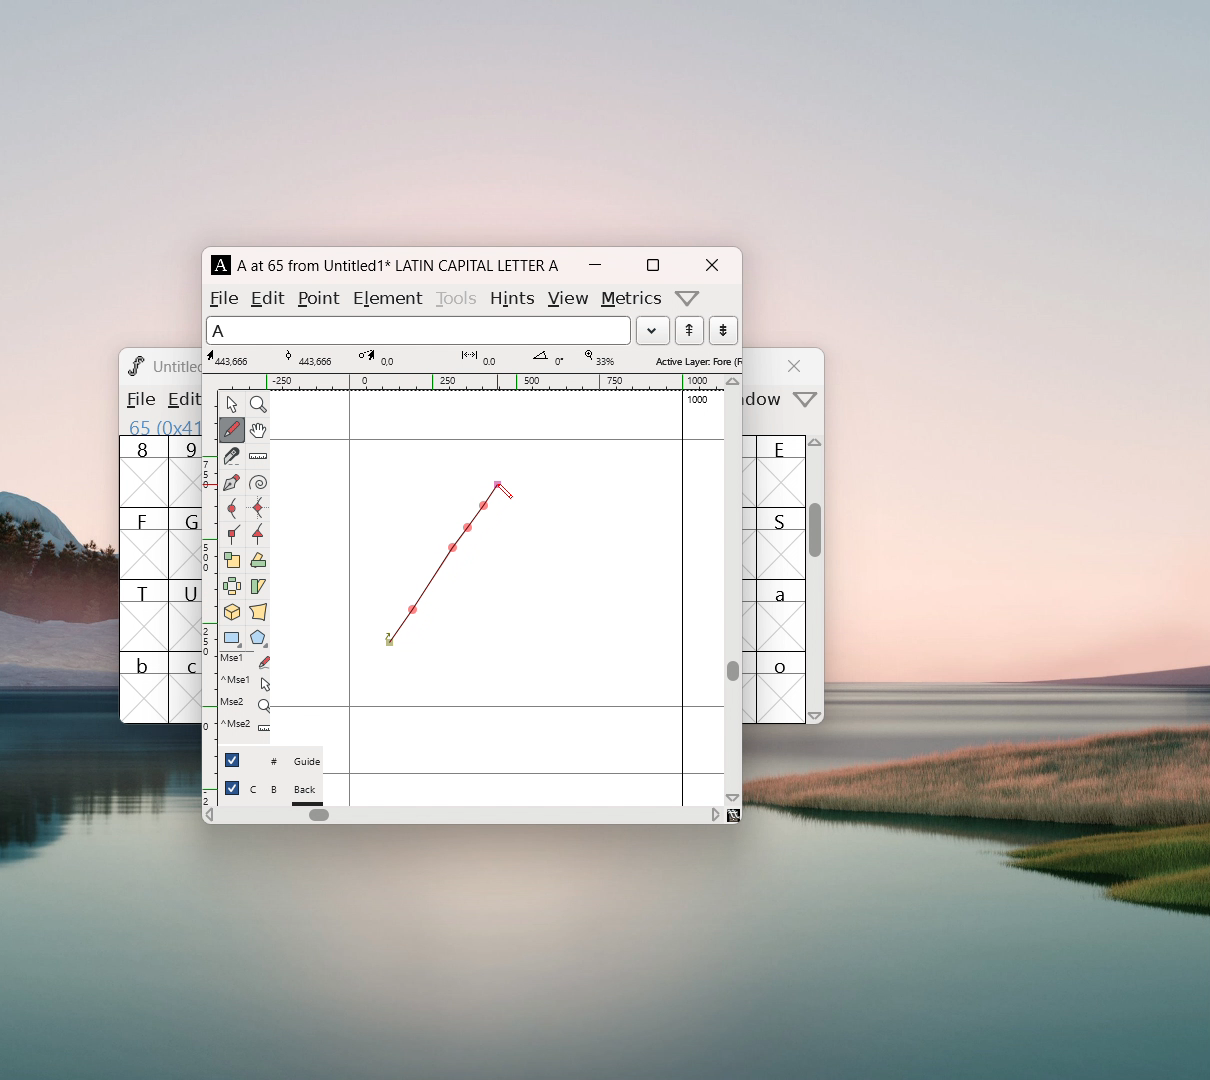 The image size is (1210, 1080). What do you see at coordinates (232, 614) in the screenshot?
I see `rotate the selection to 3D and project back to plane` at bounding box center [232, 614].